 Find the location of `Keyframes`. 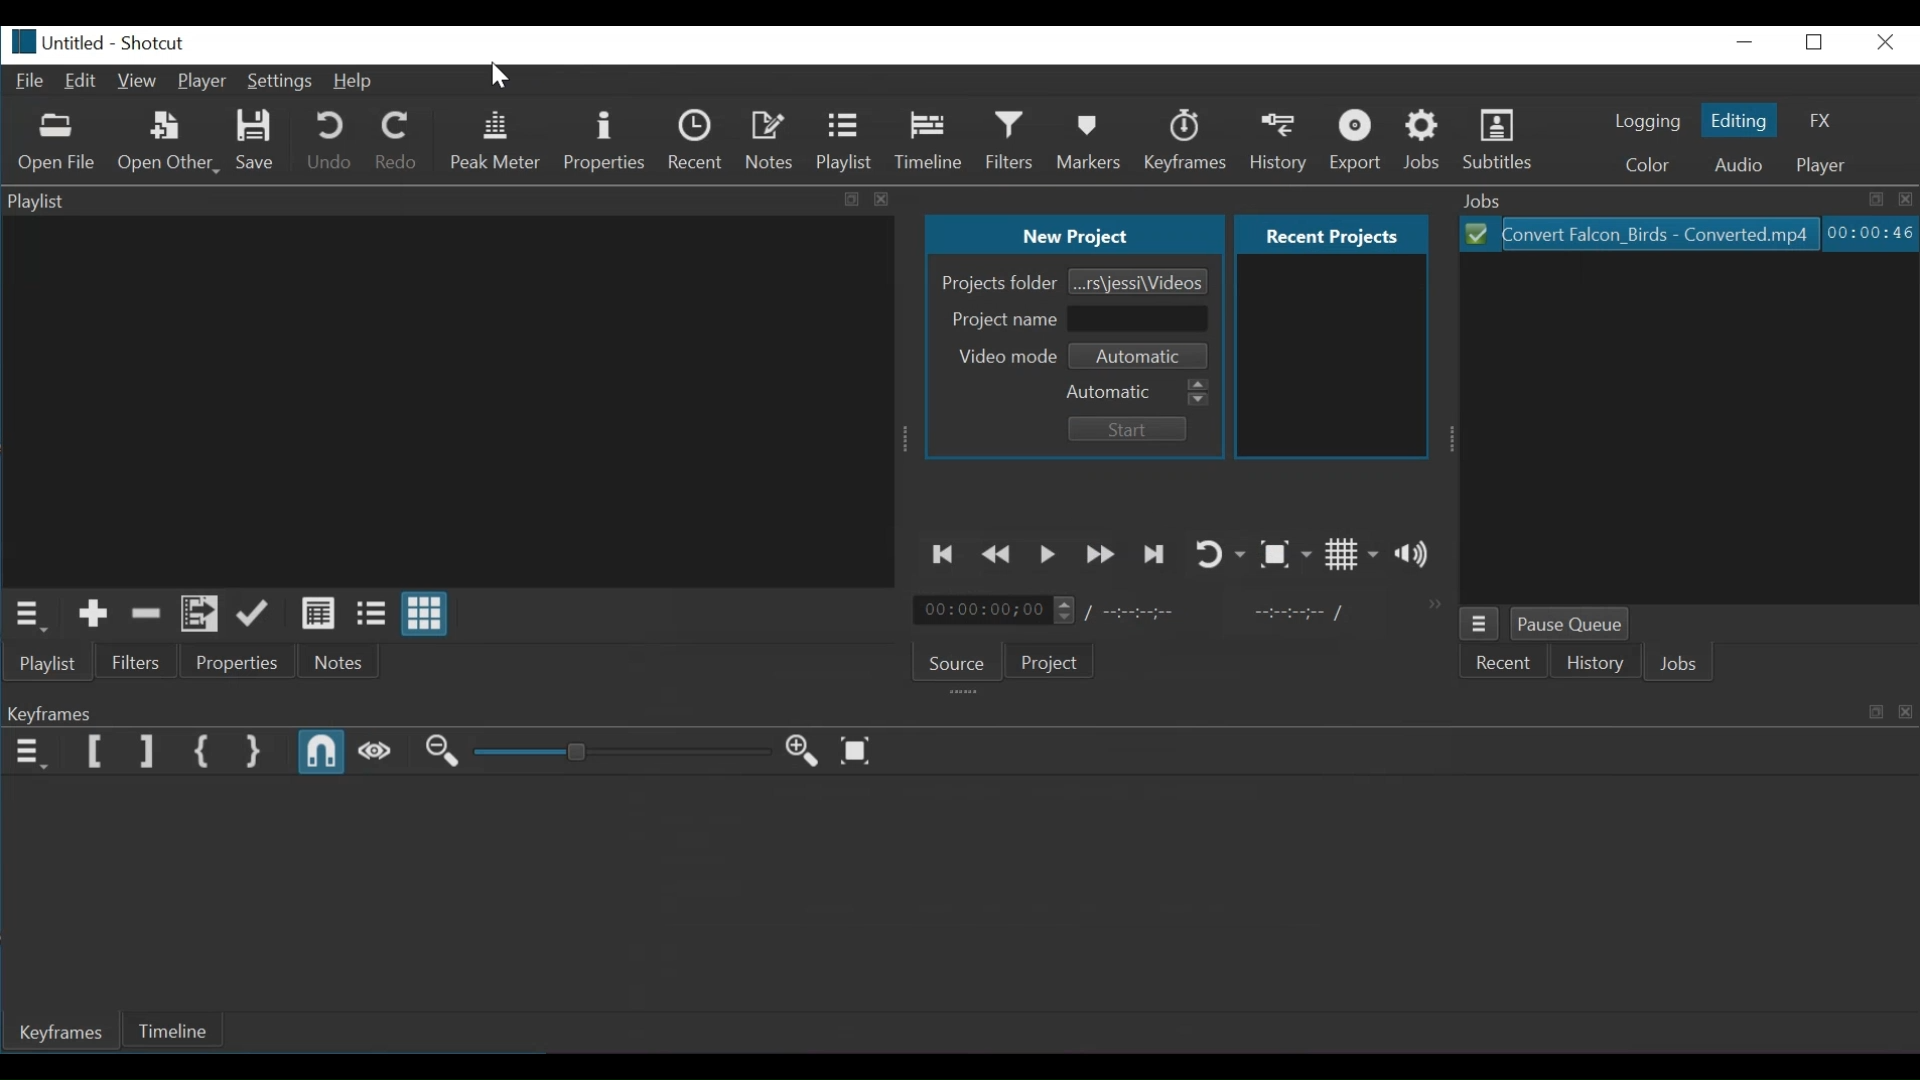

Keyframes is located at coordinates (1184, 142).